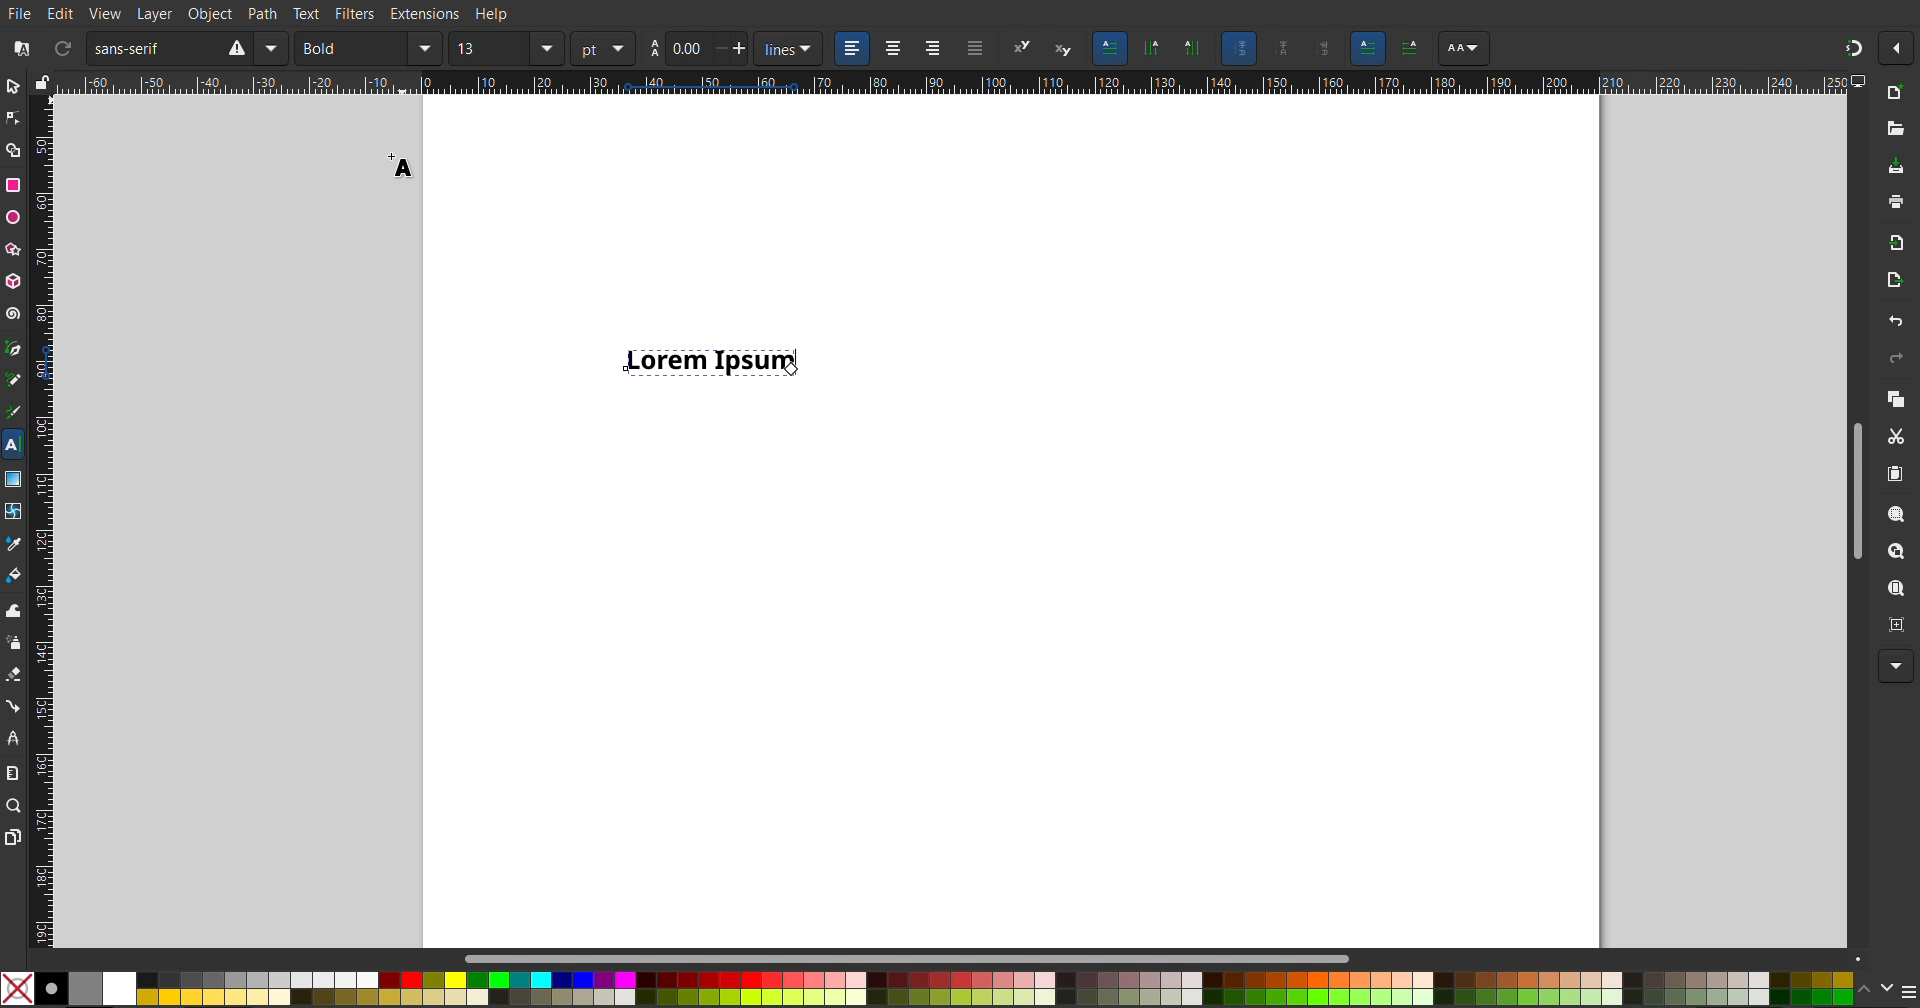 The height and width of the screenshot is (1008, 1920). What do you see at coordinates (1894, 474) in the screenshot?
I see `Paste` at bounding box center [1894, 474].